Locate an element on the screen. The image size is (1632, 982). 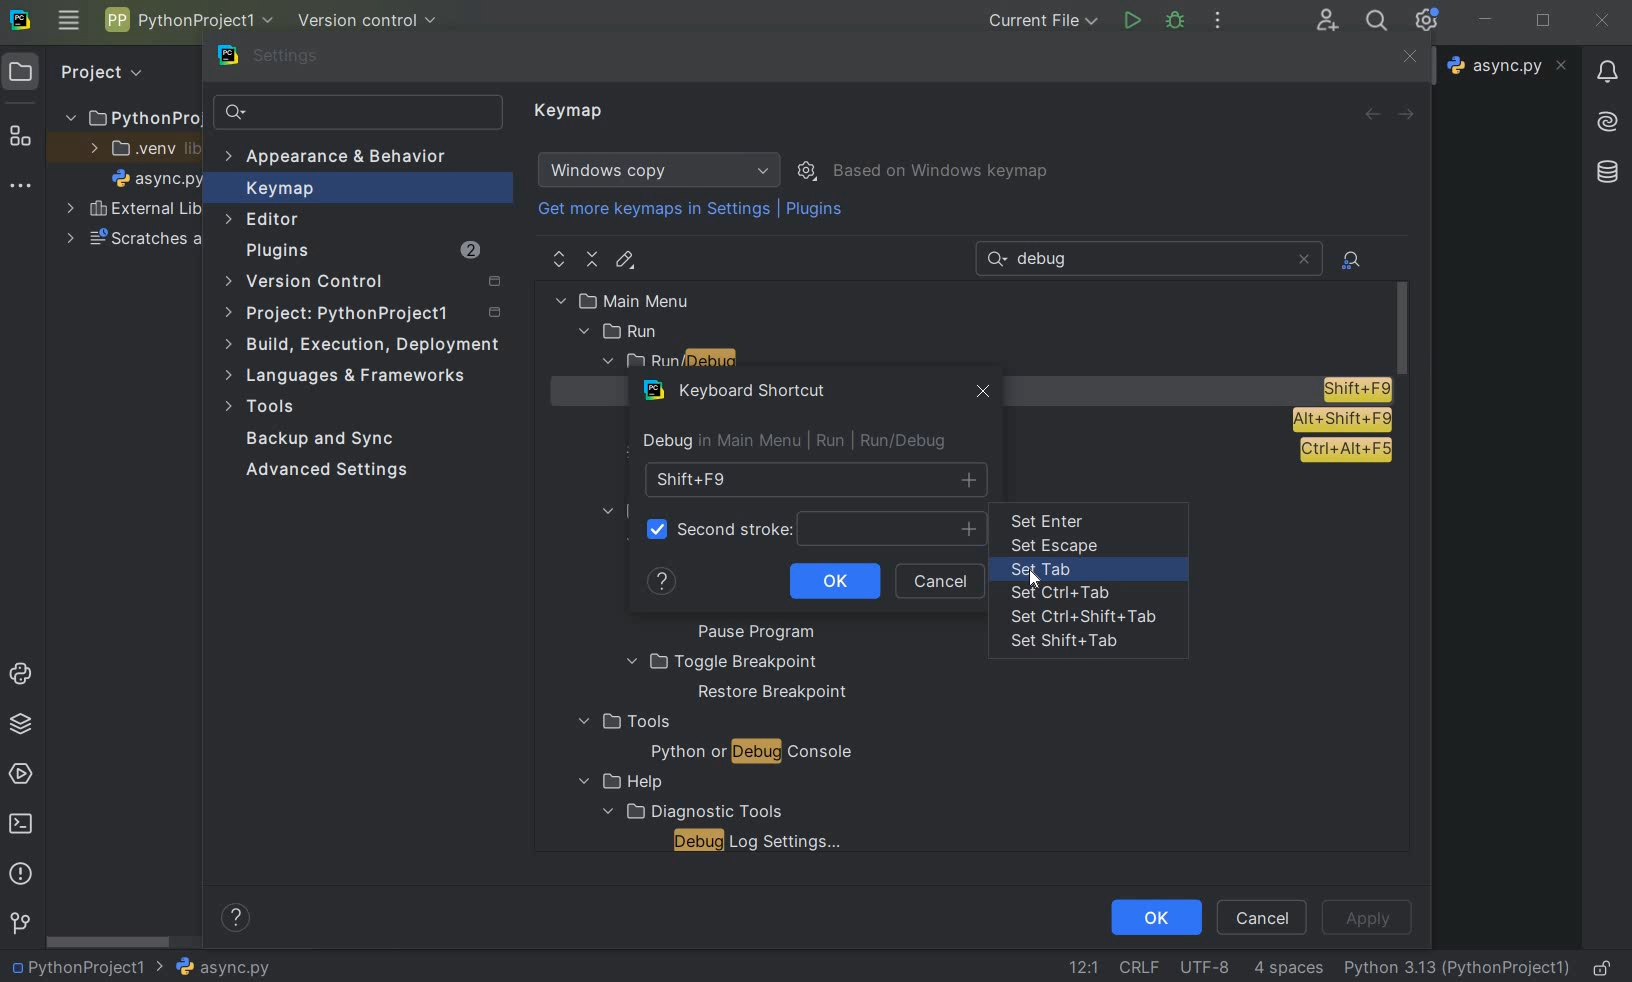
problems is located at coordinates (19, 872).